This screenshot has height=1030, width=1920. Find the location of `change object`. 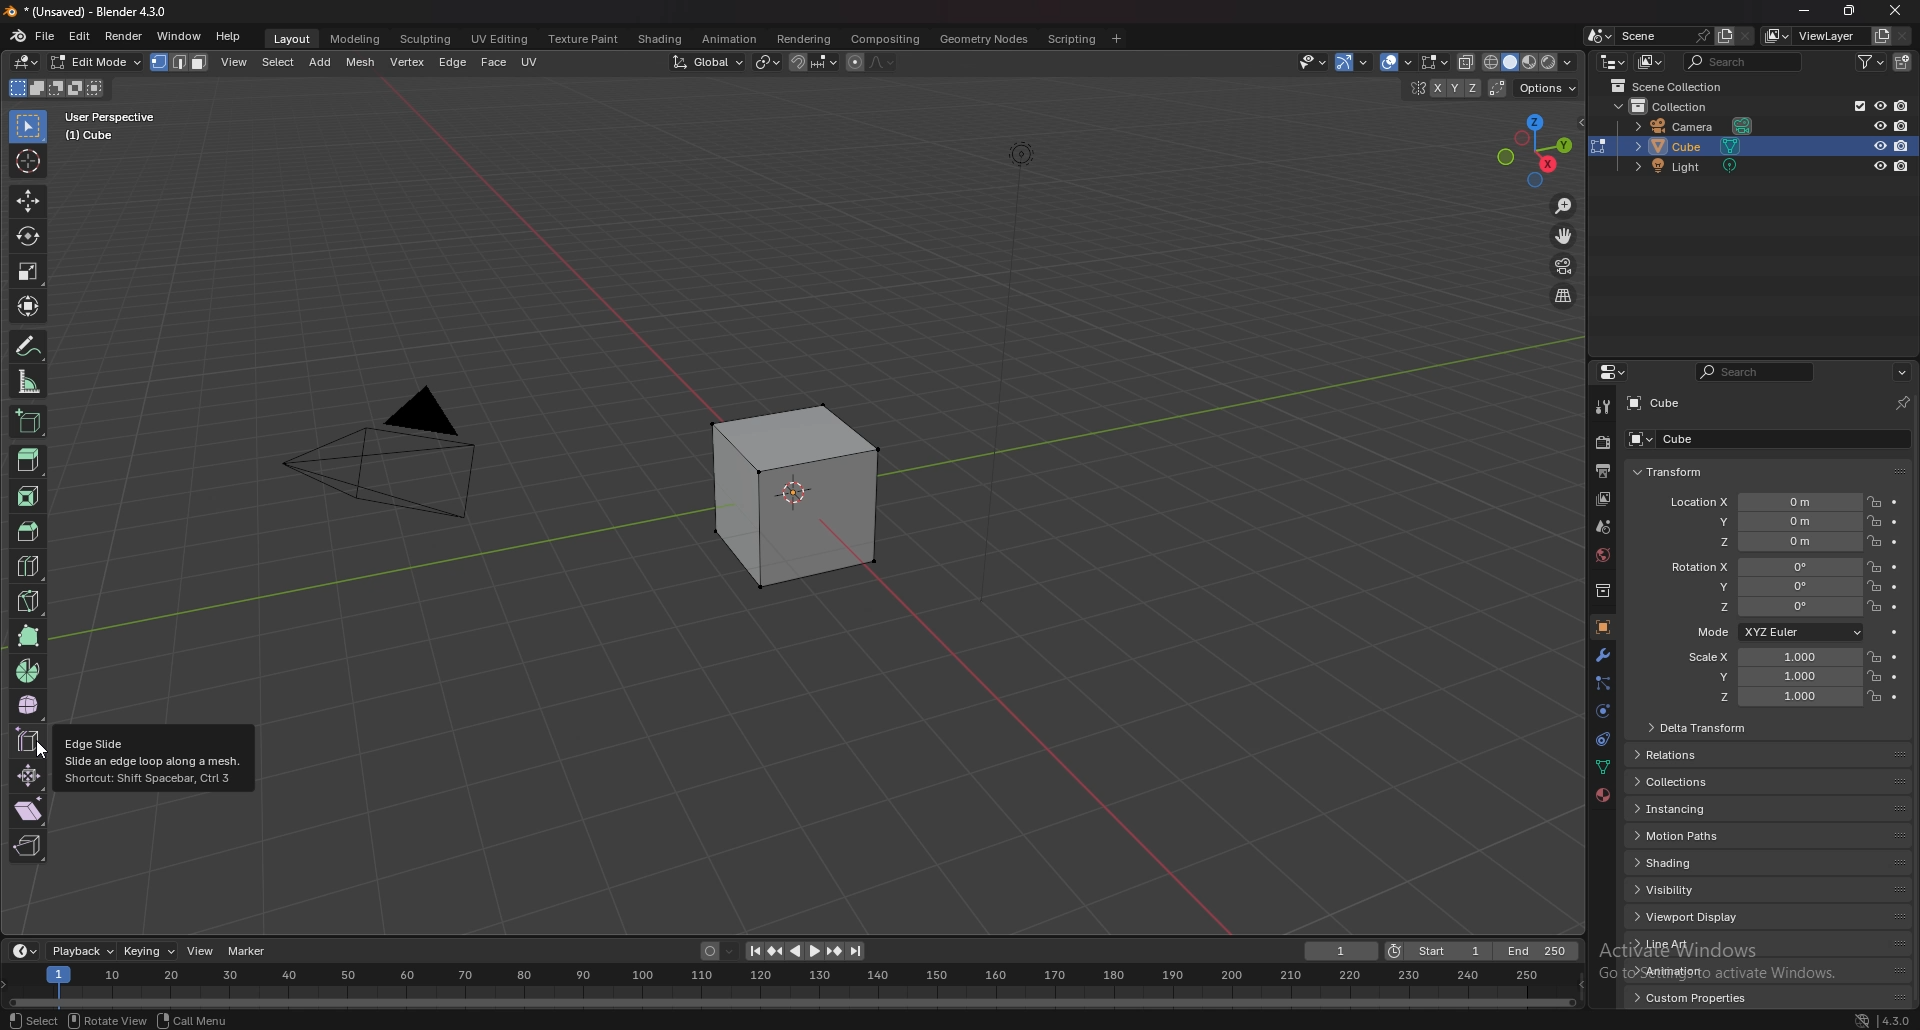

change object is located at coordinates (1598, 146).